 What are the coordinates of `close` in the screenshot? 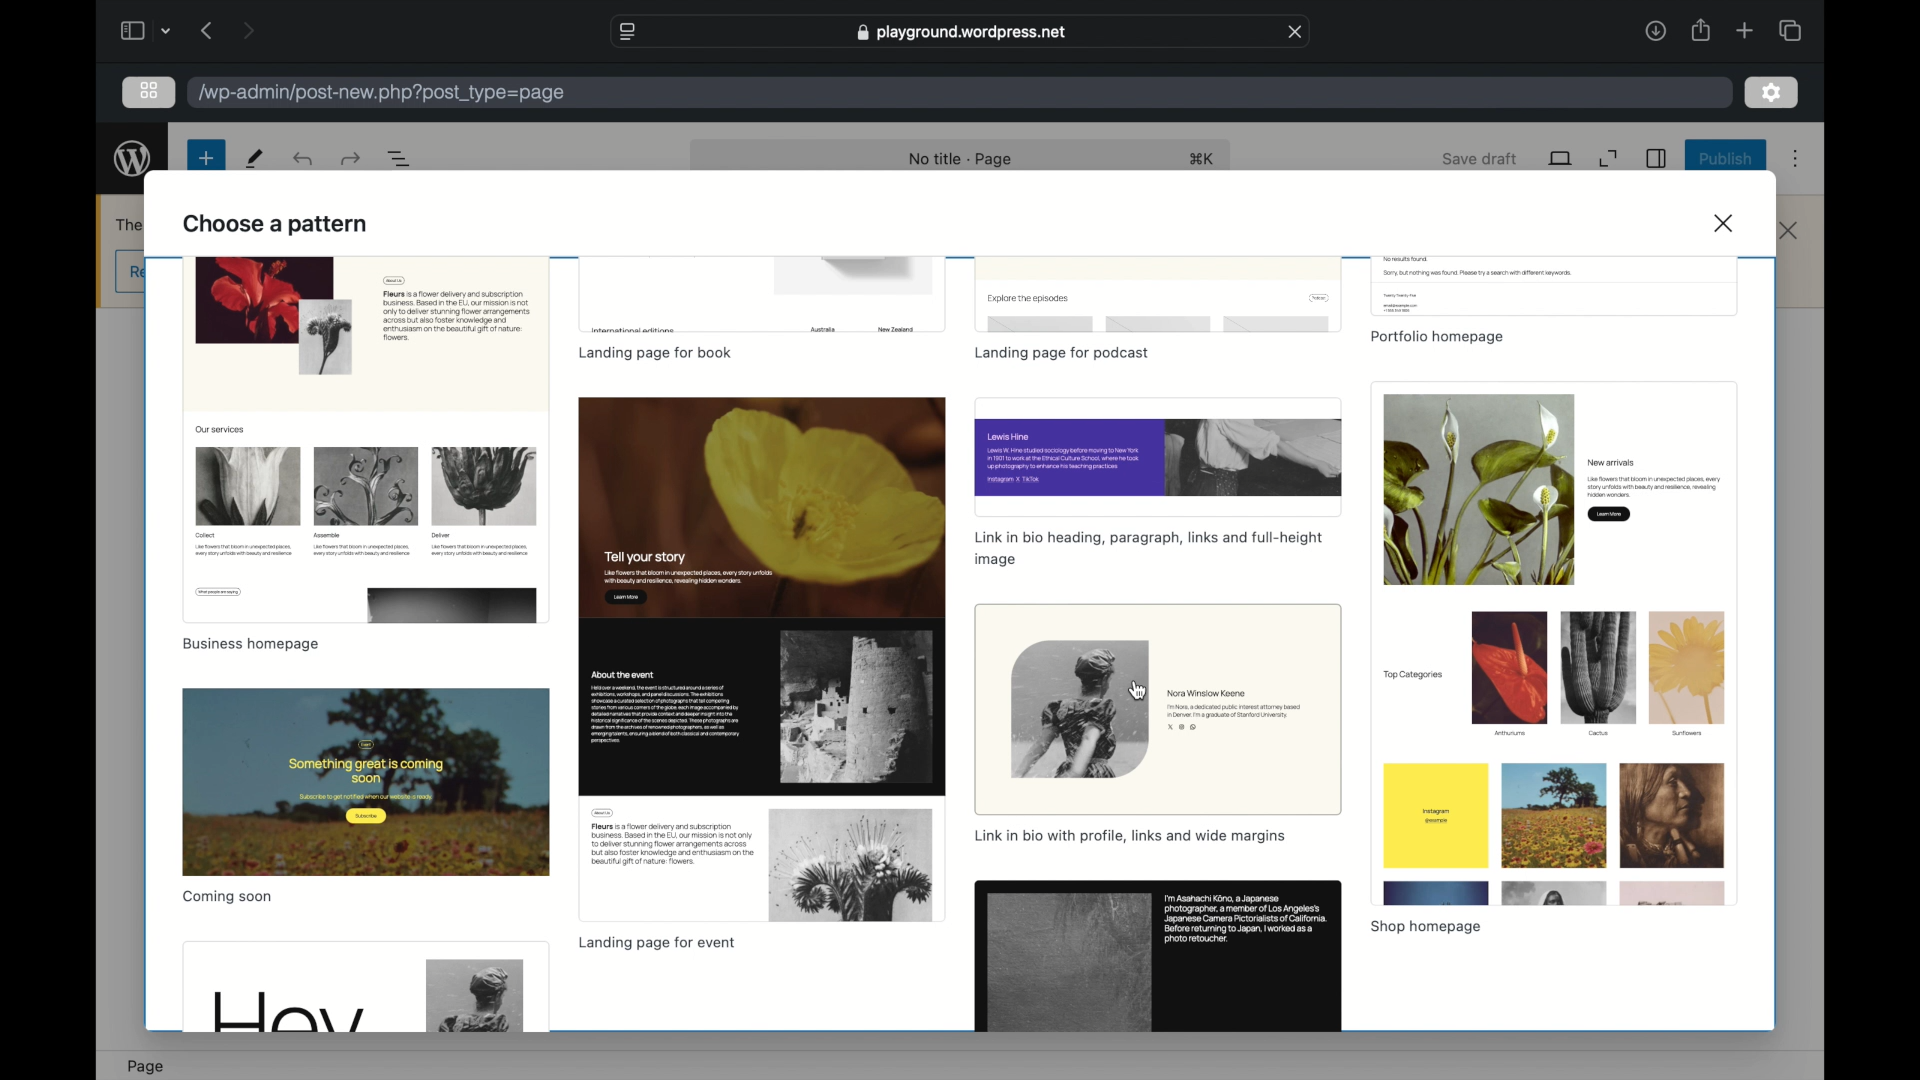 It's located at (1728, 222).